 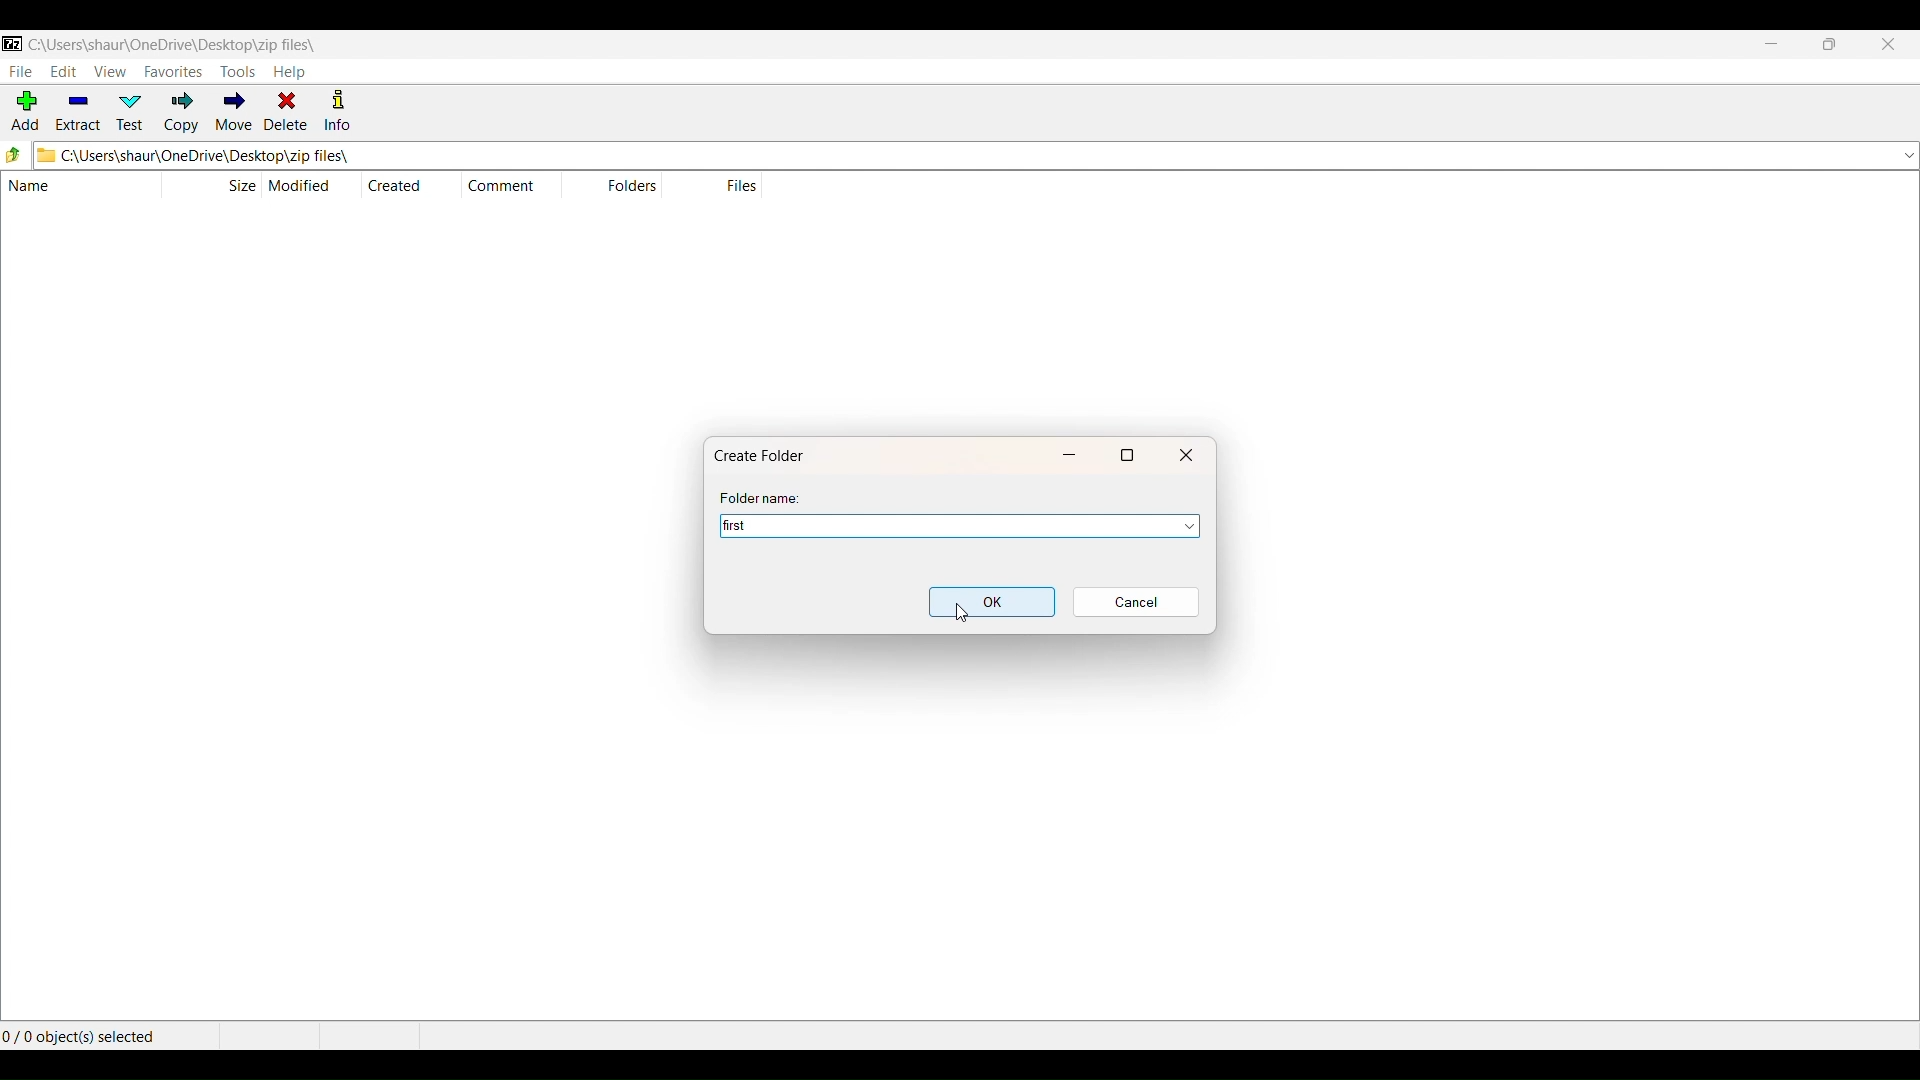 I want to click on AVAILABLE FOLDERS, so click(x=1906, y=155).